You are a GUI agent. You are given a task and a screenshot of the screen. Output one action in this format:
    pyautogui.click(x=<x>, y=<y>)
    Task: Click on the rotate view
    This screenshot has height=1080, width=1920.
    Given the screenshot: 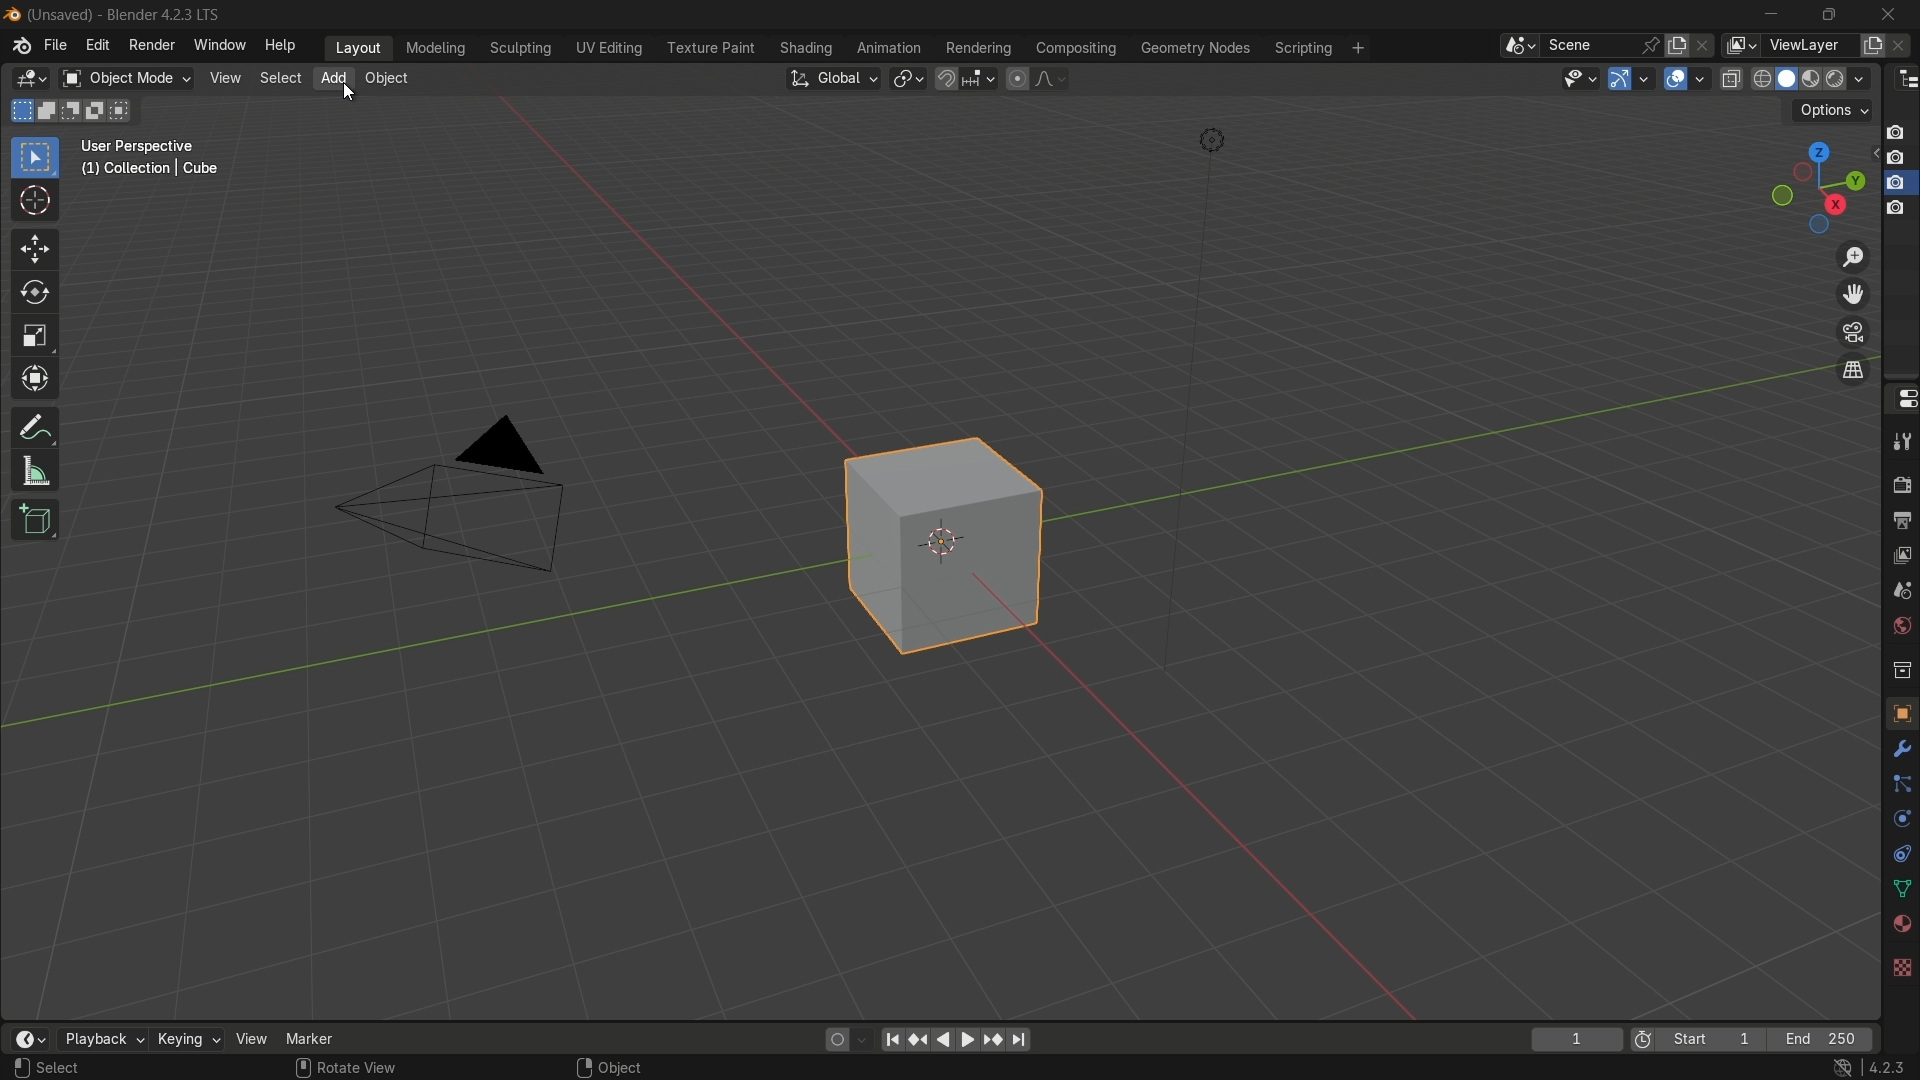 What is the action you would take?
    pyautogui.click(x=360, y=1066)
    